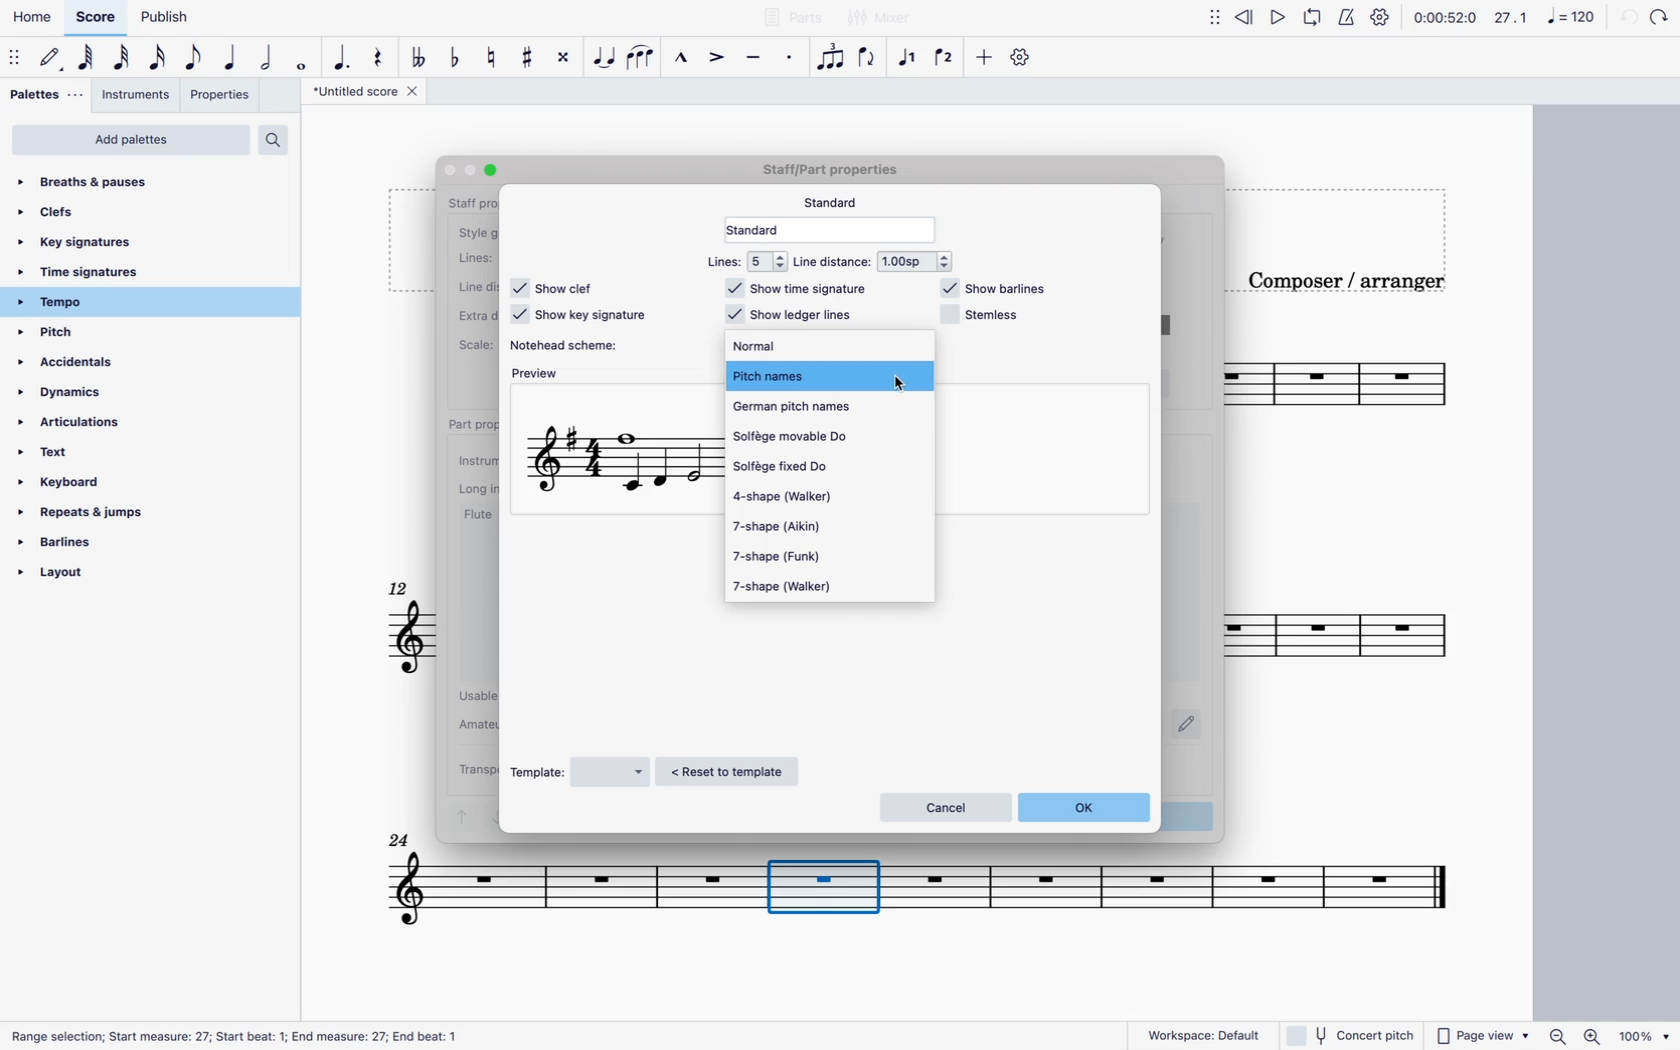  I want to click on standard, so click(837, 202).